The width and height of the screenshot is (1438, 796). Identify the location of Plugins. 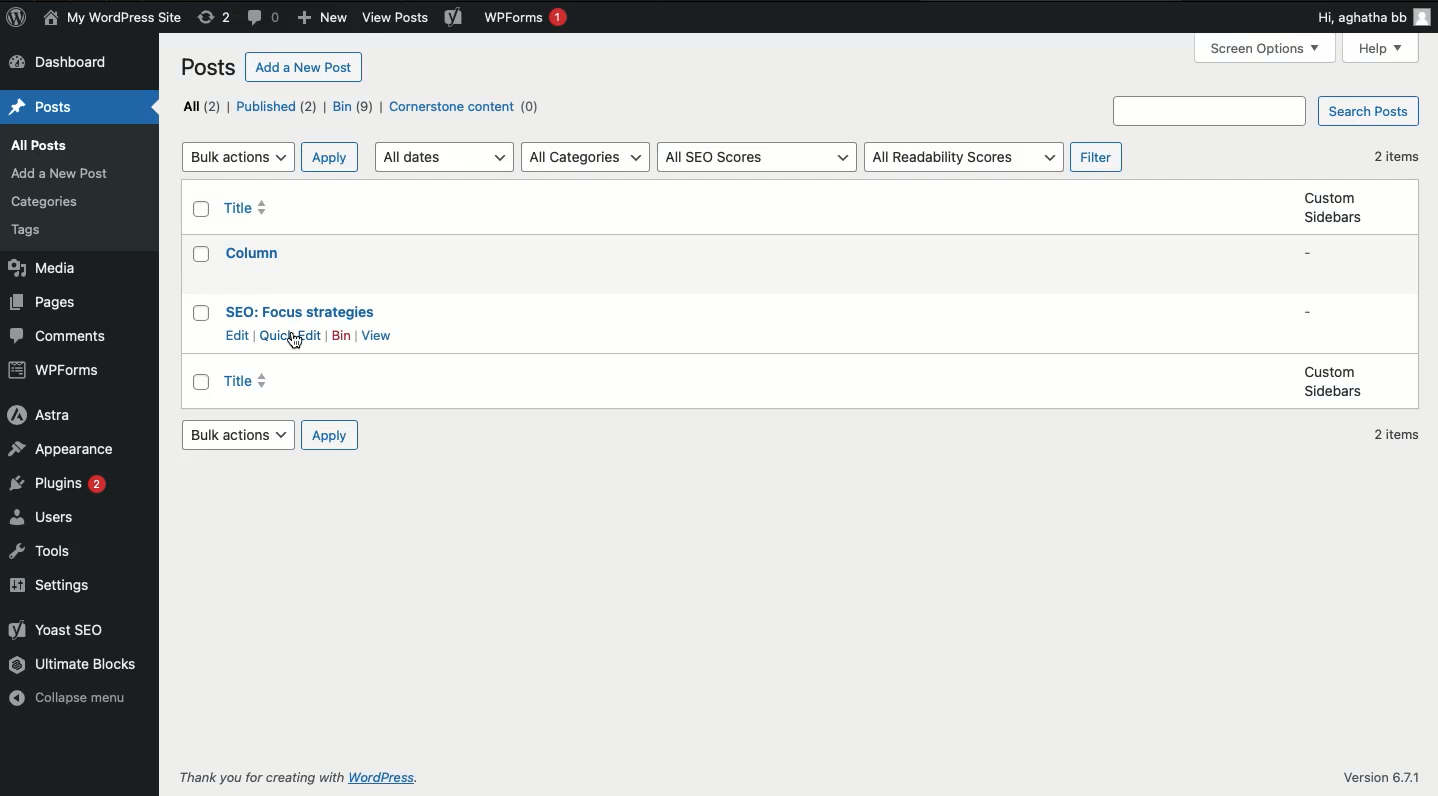
(56, 483).